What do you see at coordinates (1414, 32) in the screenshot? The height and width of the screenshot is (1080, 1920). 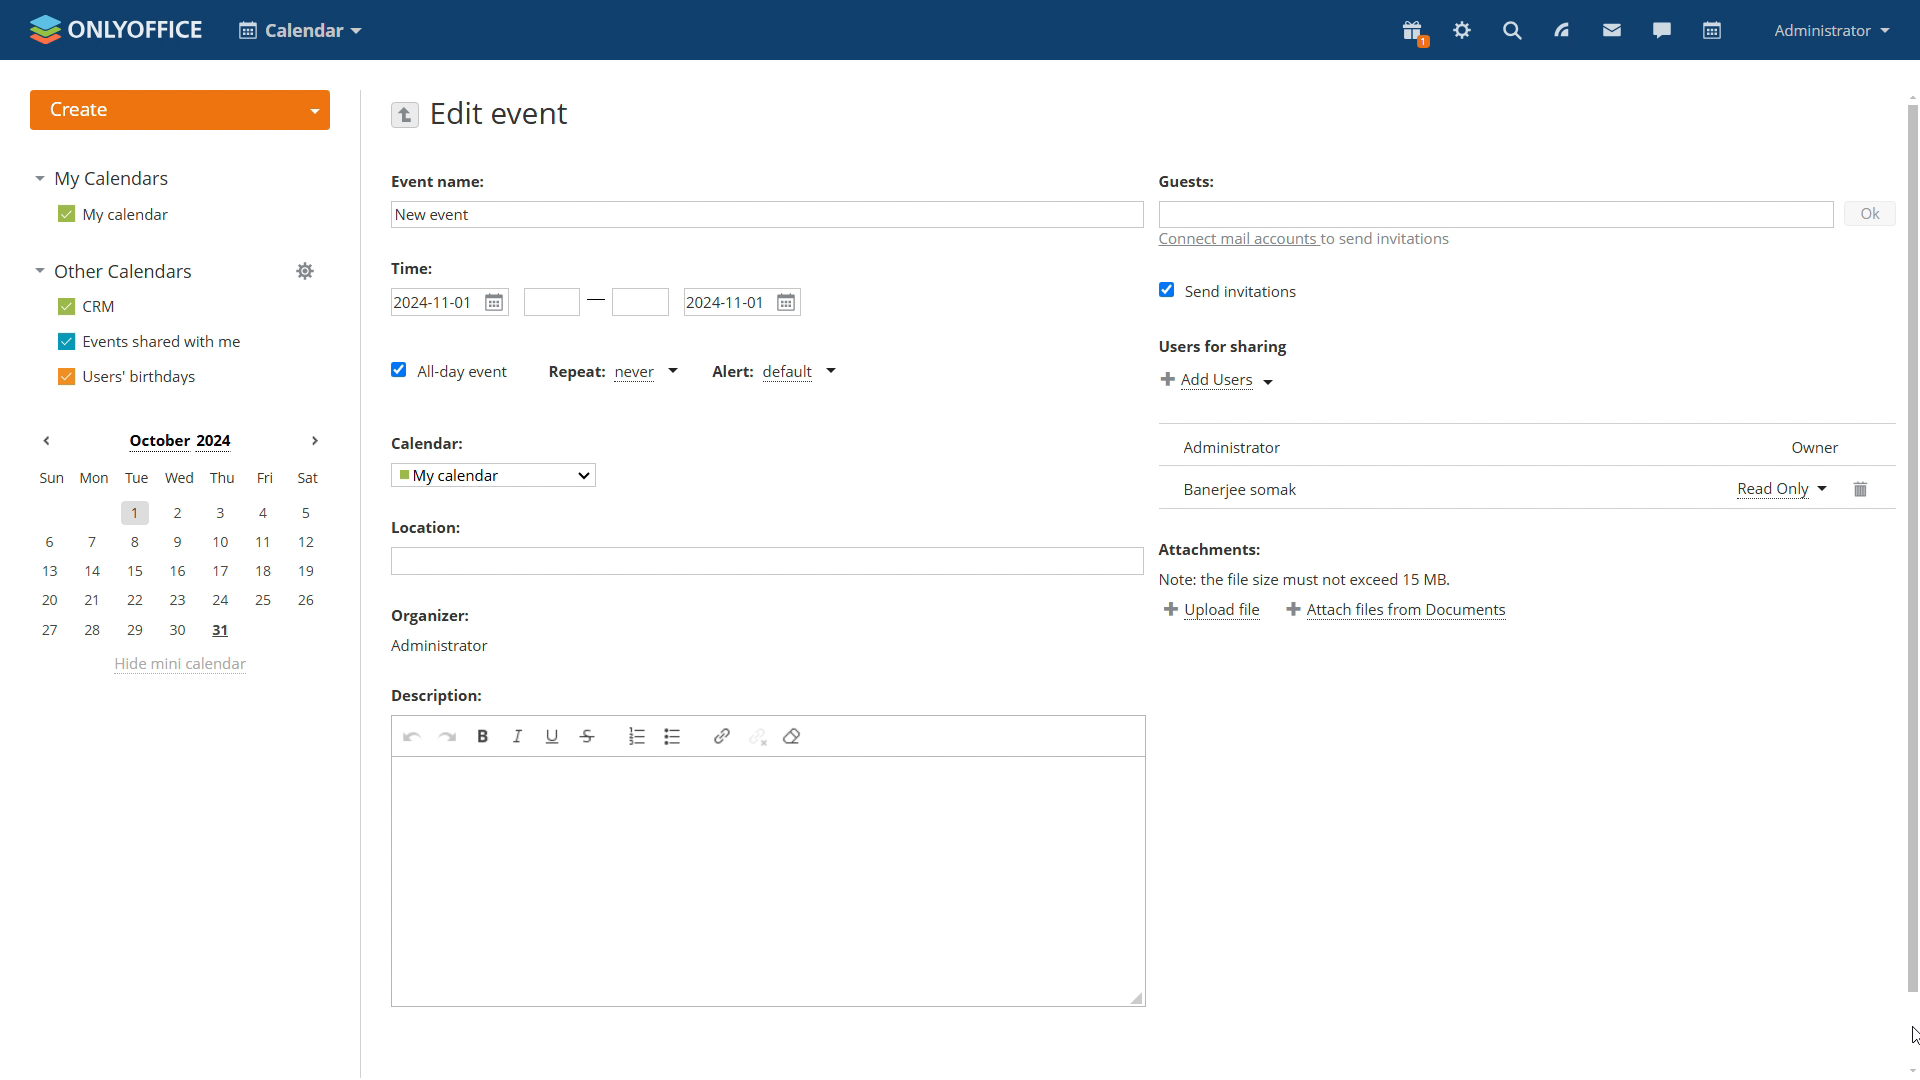 I see `present` at bounding box center [1414, 32].